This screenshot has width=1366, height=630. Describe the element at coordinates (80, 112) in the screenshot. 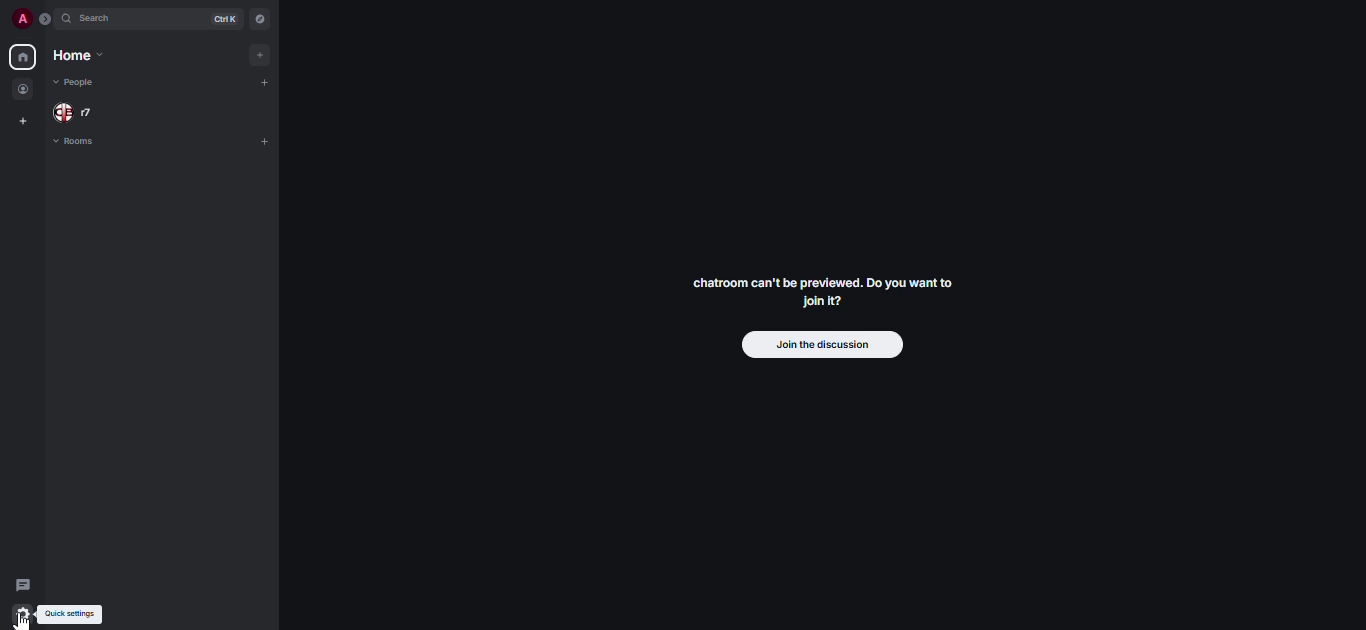

I see `people` at that location.